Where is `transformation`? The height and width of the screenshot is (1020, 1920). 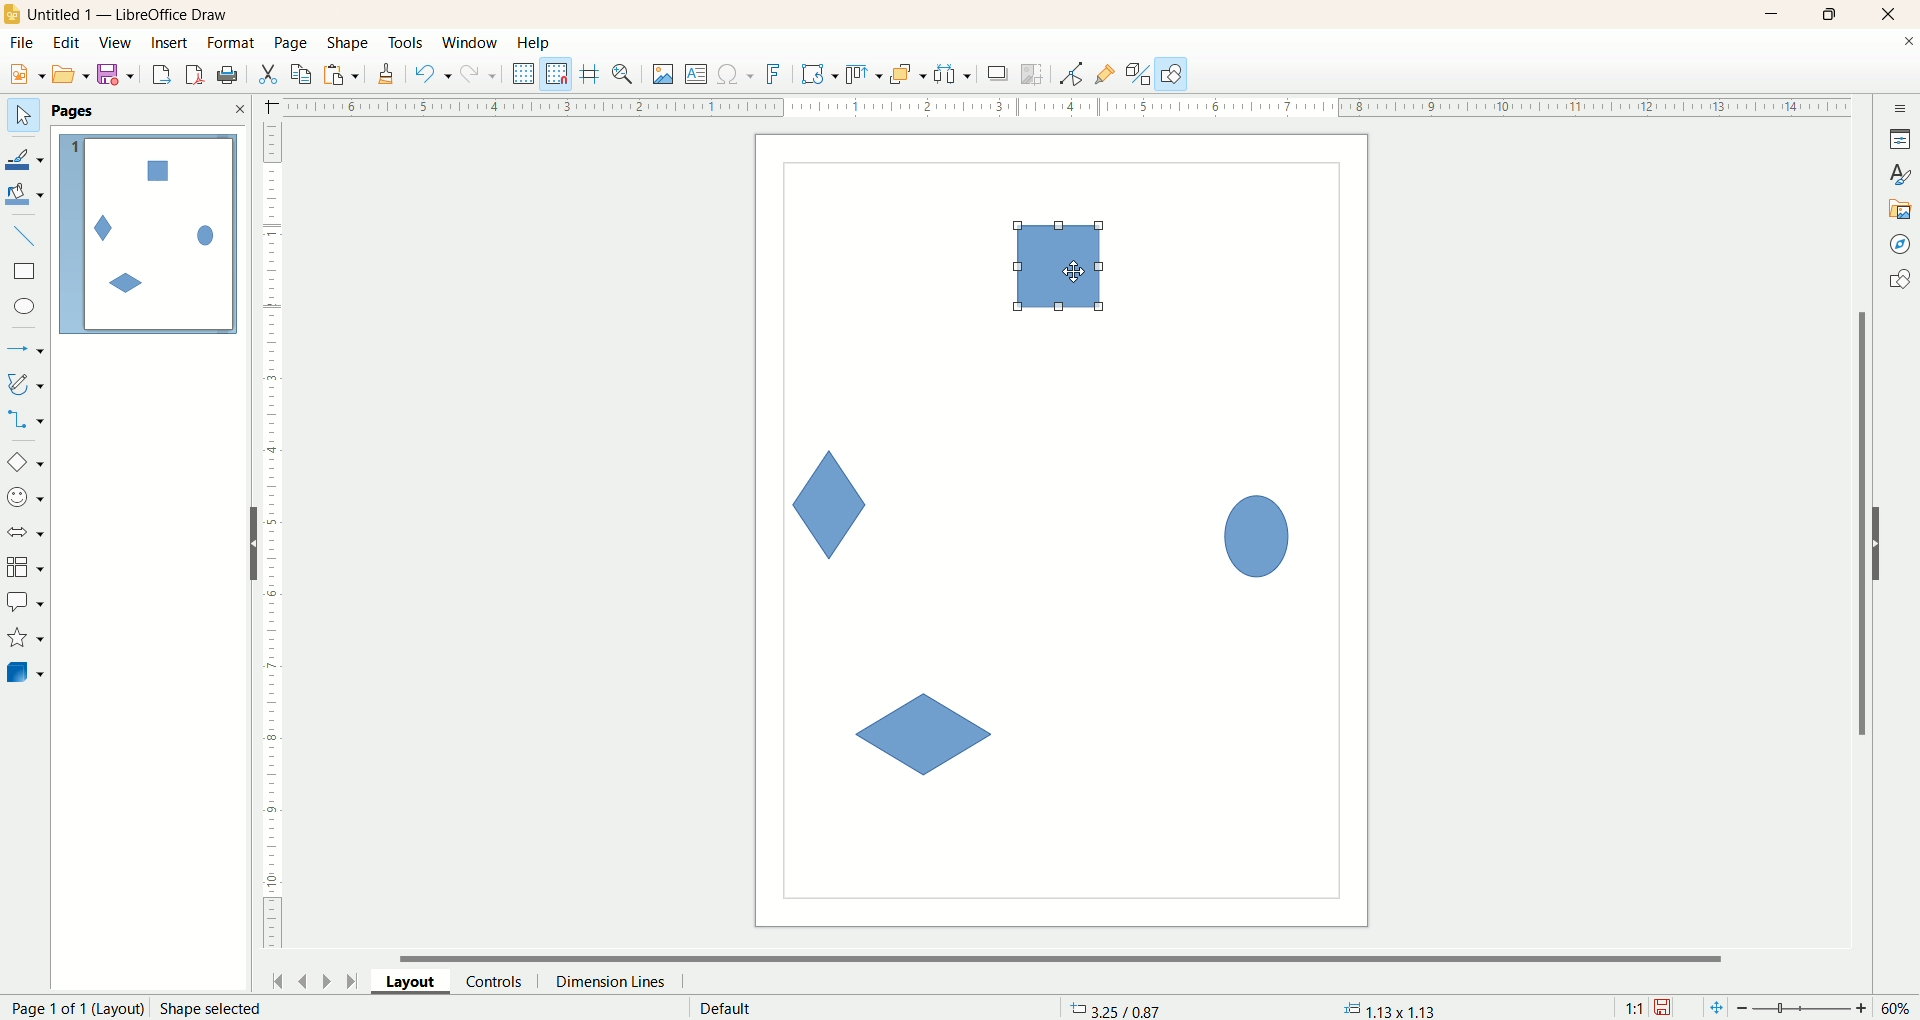 transformation is located at coordinates (820, 75).